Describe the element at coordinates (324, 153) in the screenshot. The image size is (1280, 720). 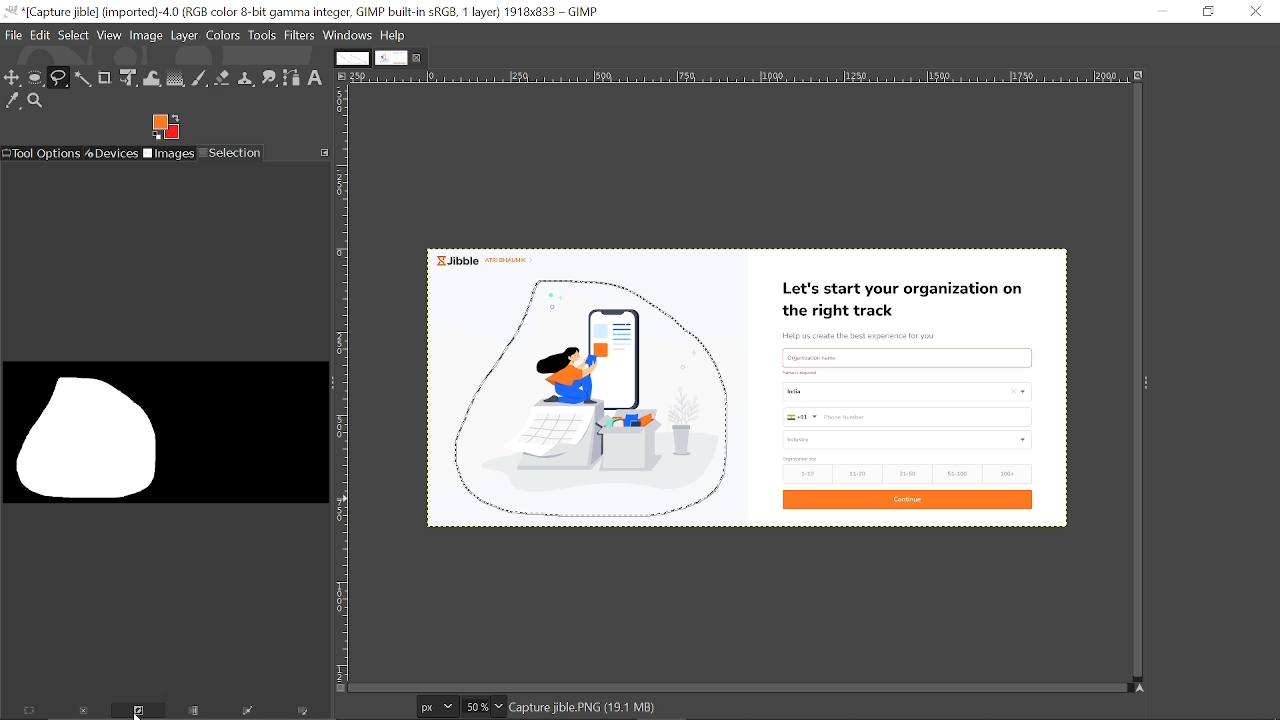
I see `Configure this tab` at that location.